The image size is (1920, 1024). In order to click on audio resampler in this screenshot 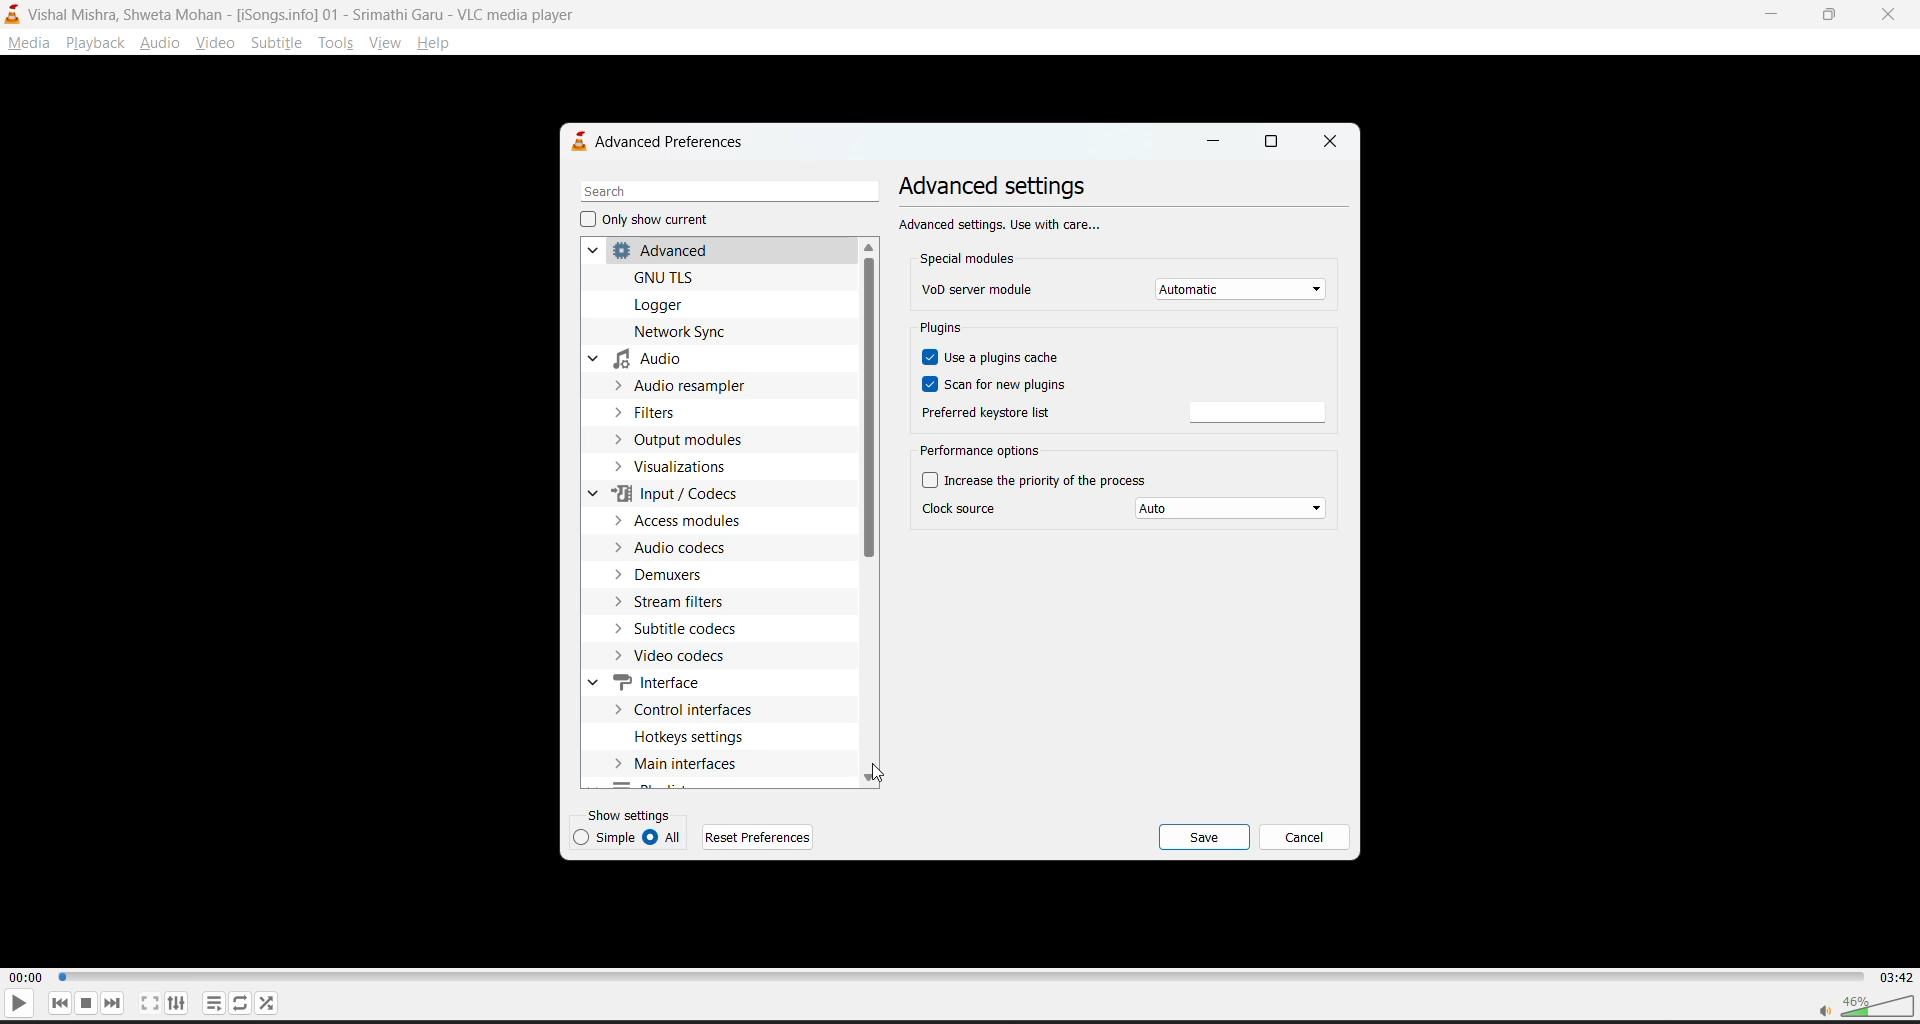, I will do `click(688, 386)`.